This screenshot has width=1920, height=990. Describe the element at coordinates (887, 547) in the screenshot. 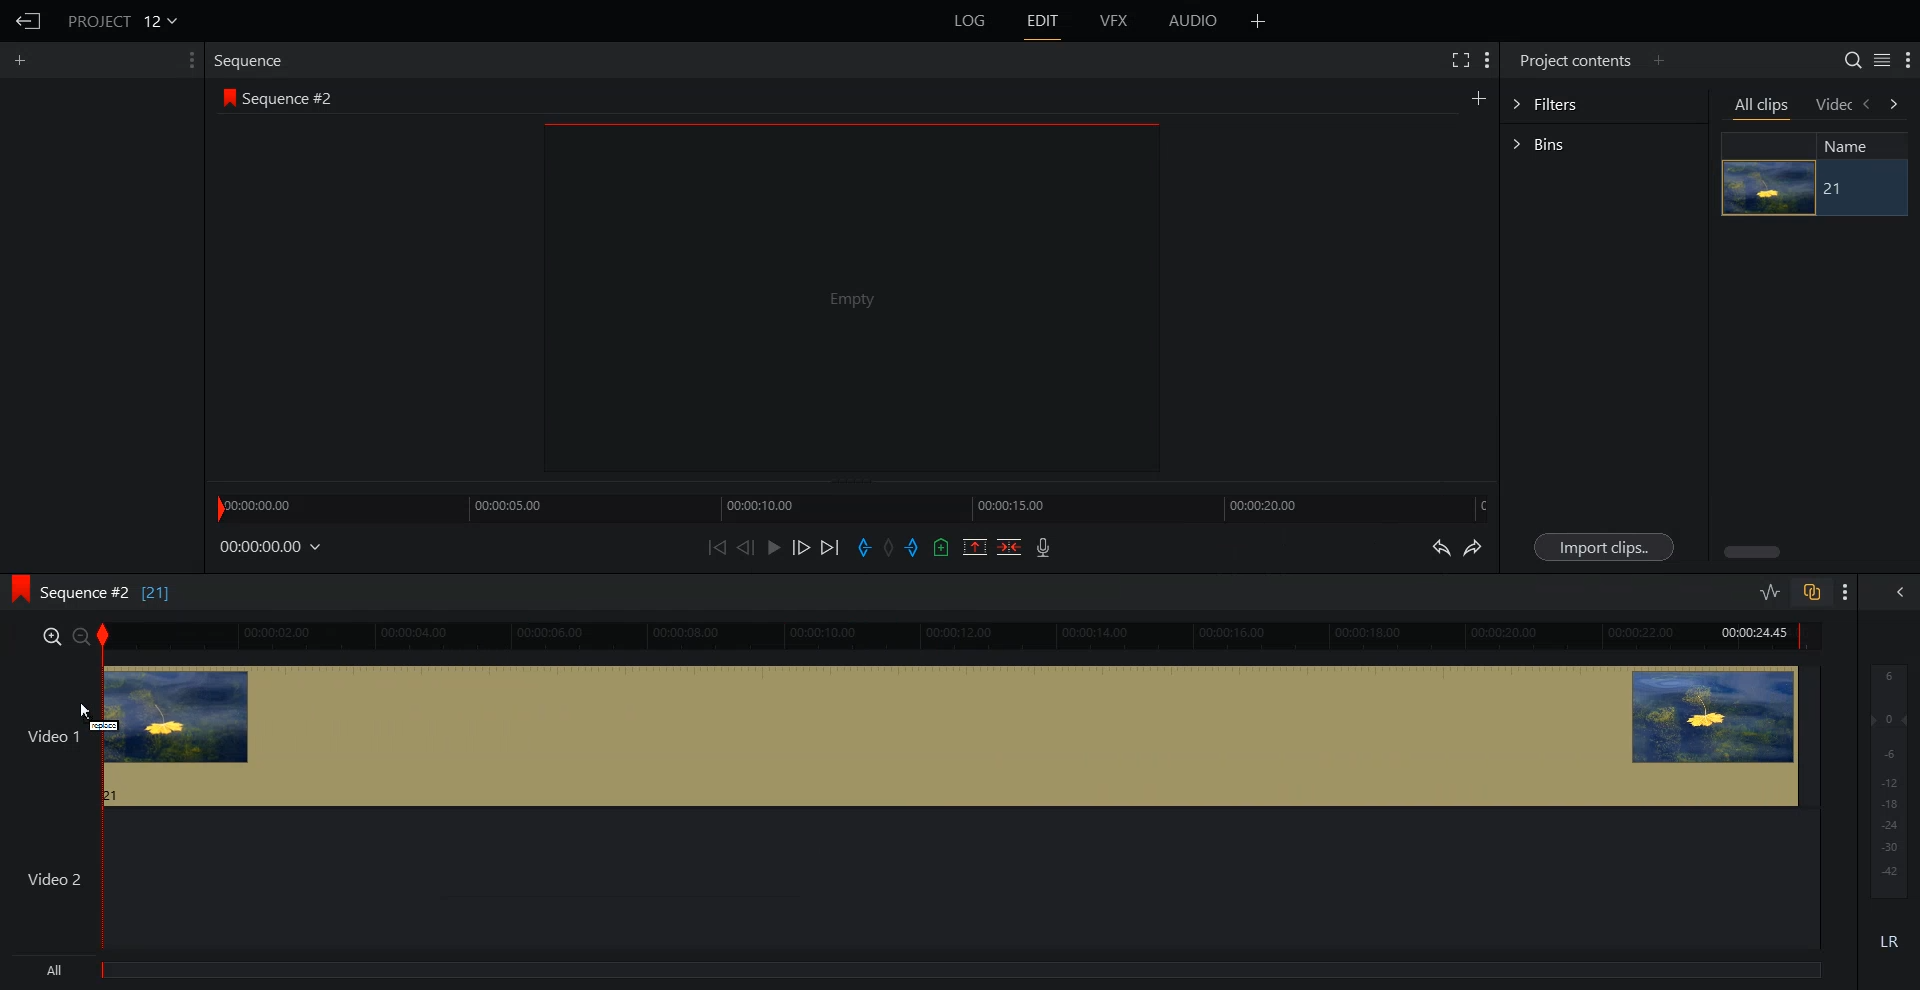

I see `Clear All Marks` at that location.